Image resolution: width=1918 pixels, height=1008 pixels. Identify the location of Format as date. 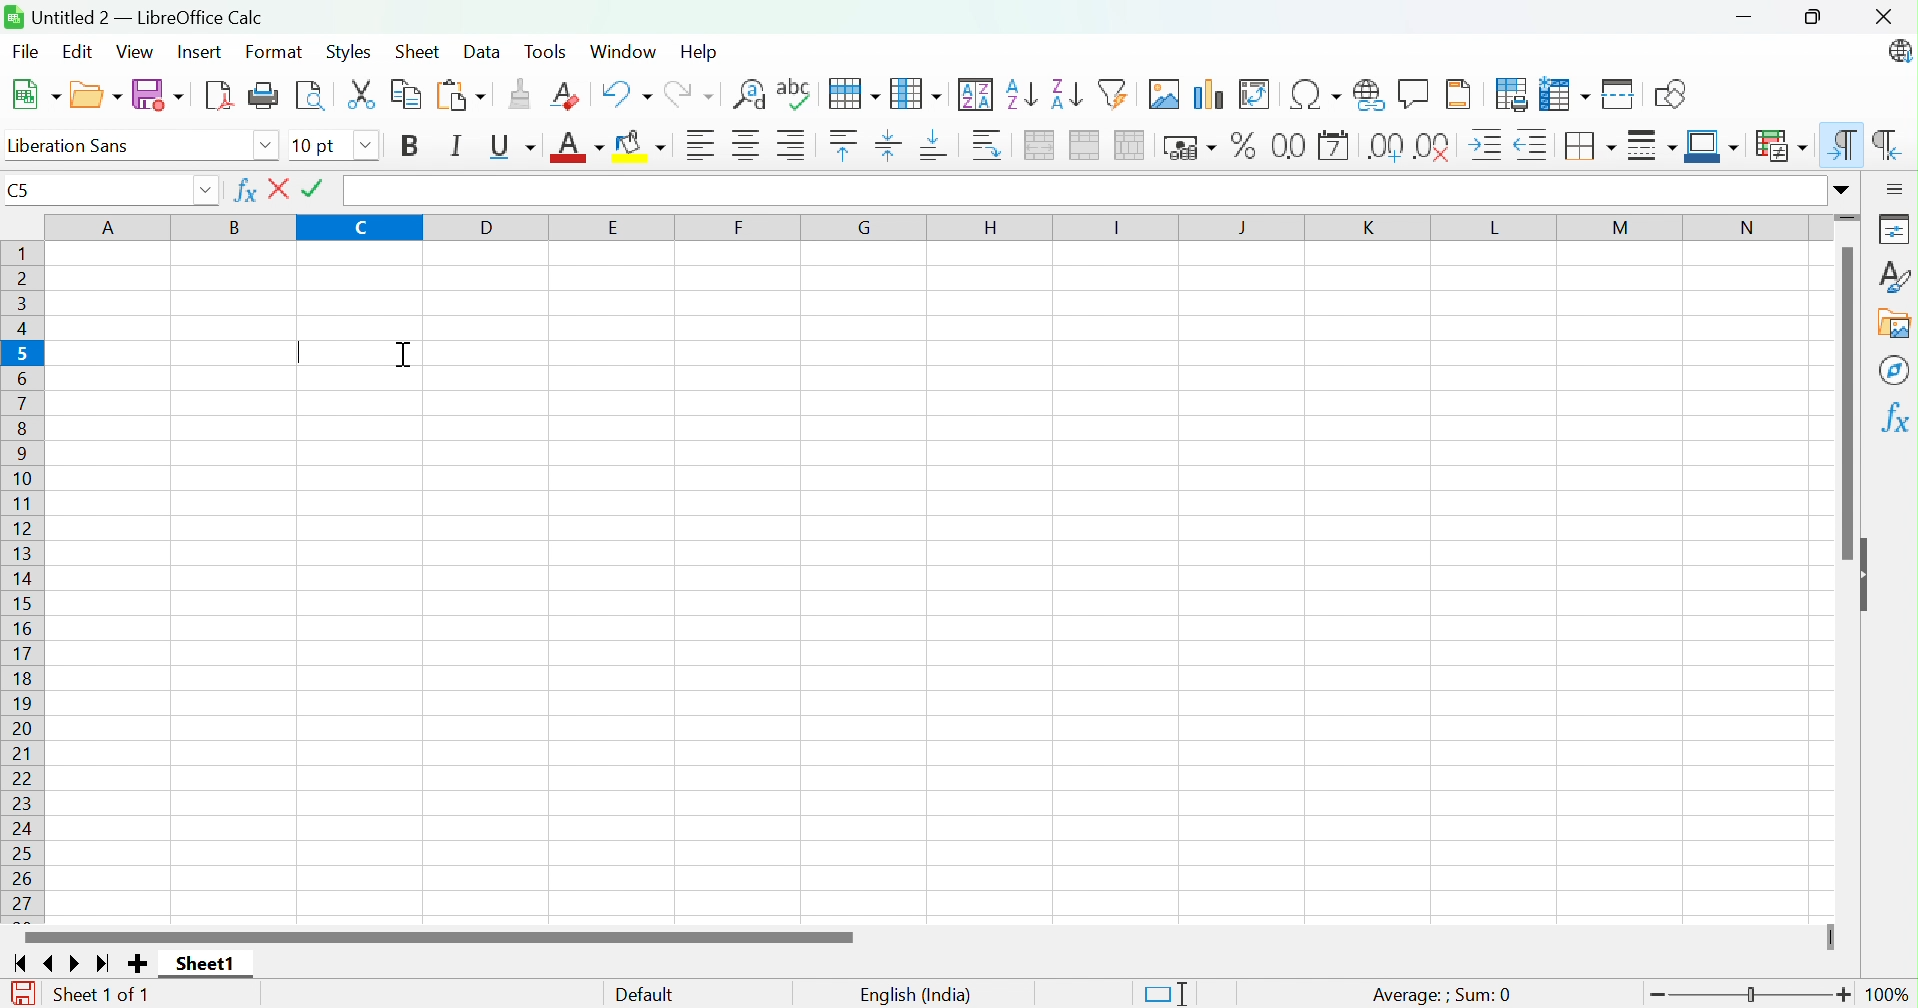
(1333, 147).